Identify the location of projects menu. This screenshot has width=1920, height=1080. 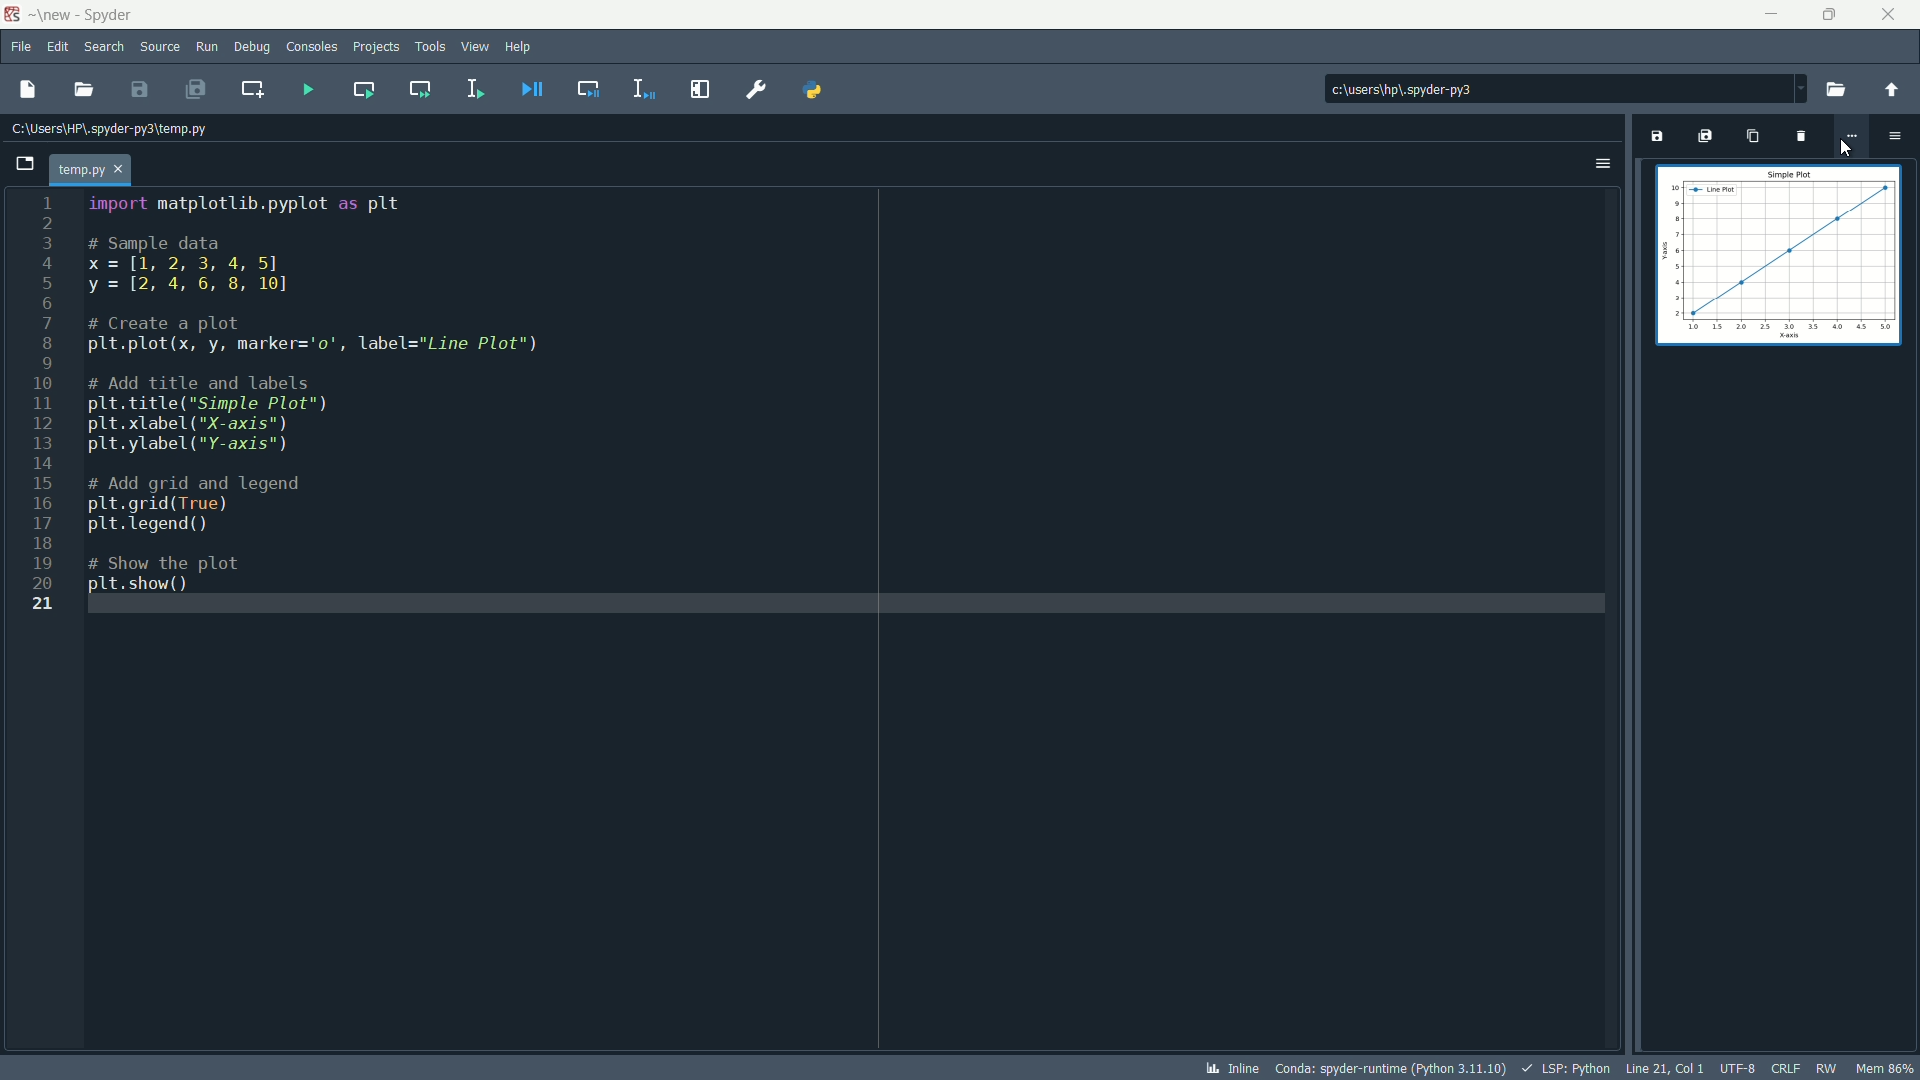
(376, 47).